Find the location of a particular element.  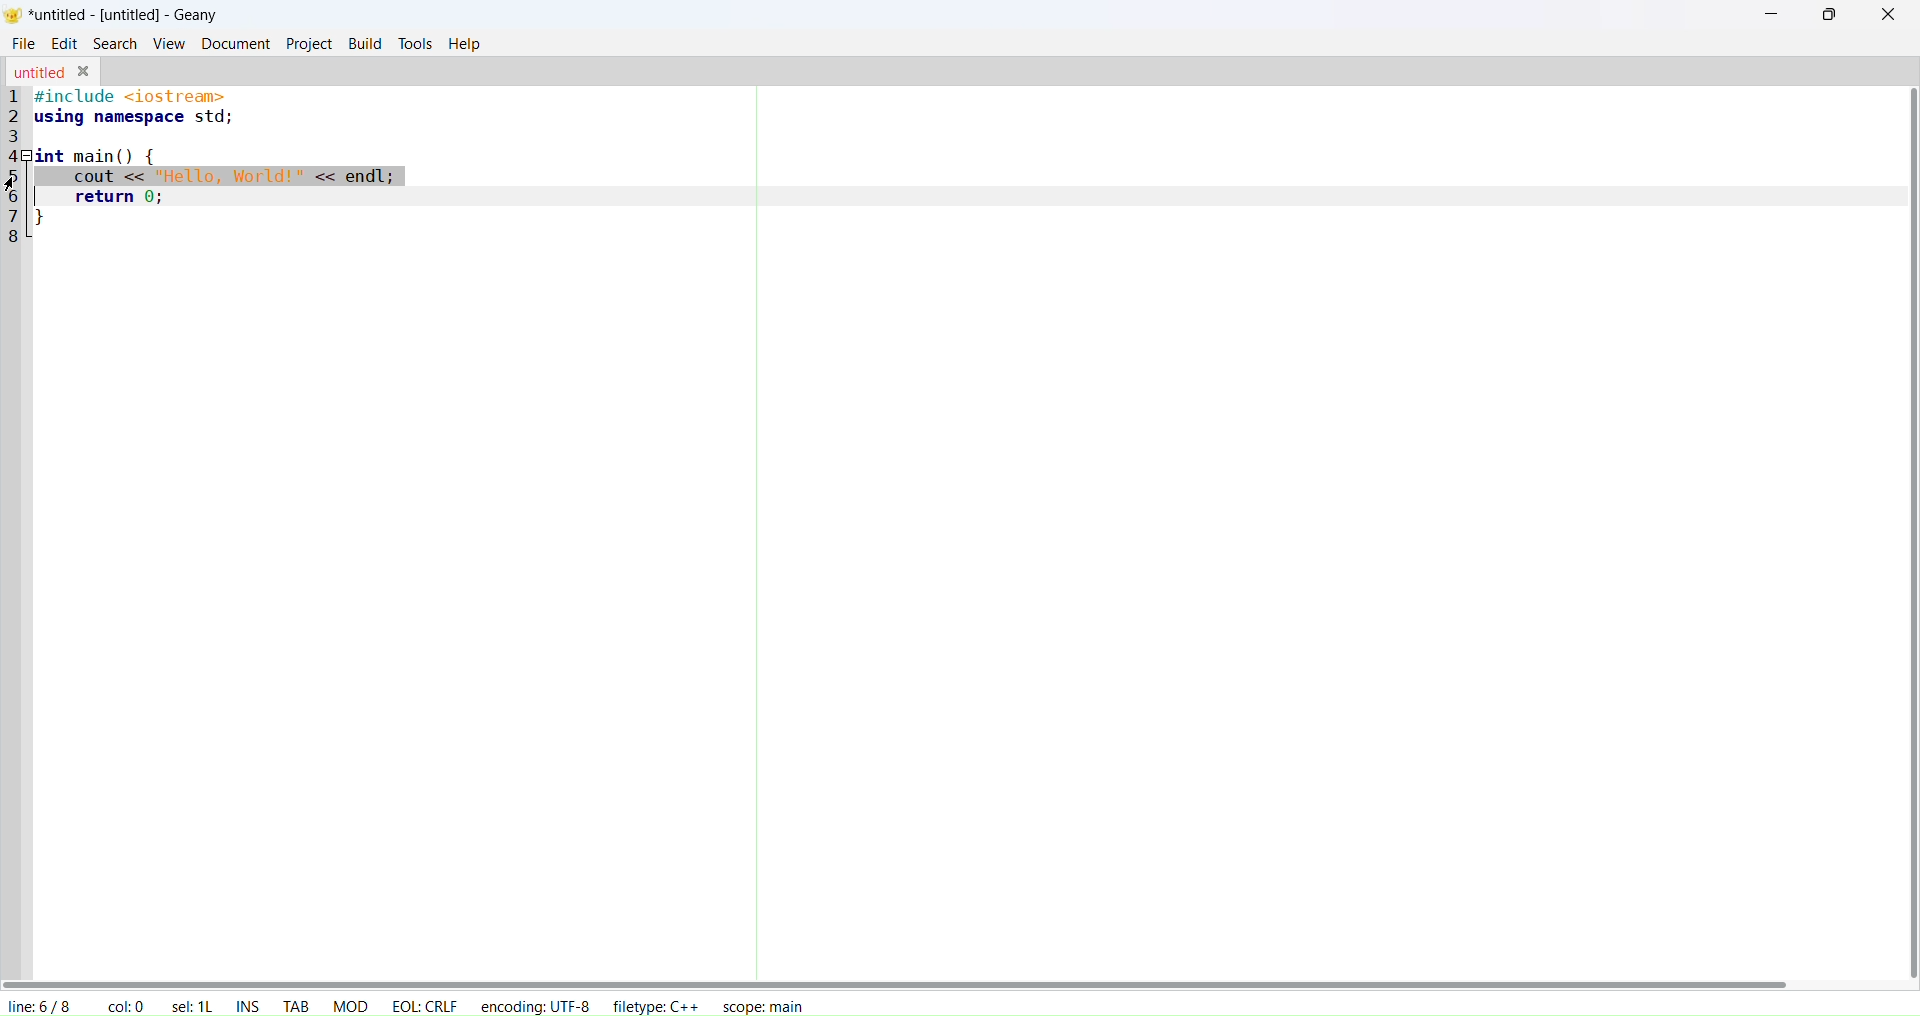

*untitled-[untitled]-Geany is located at coordinates (124, 15).